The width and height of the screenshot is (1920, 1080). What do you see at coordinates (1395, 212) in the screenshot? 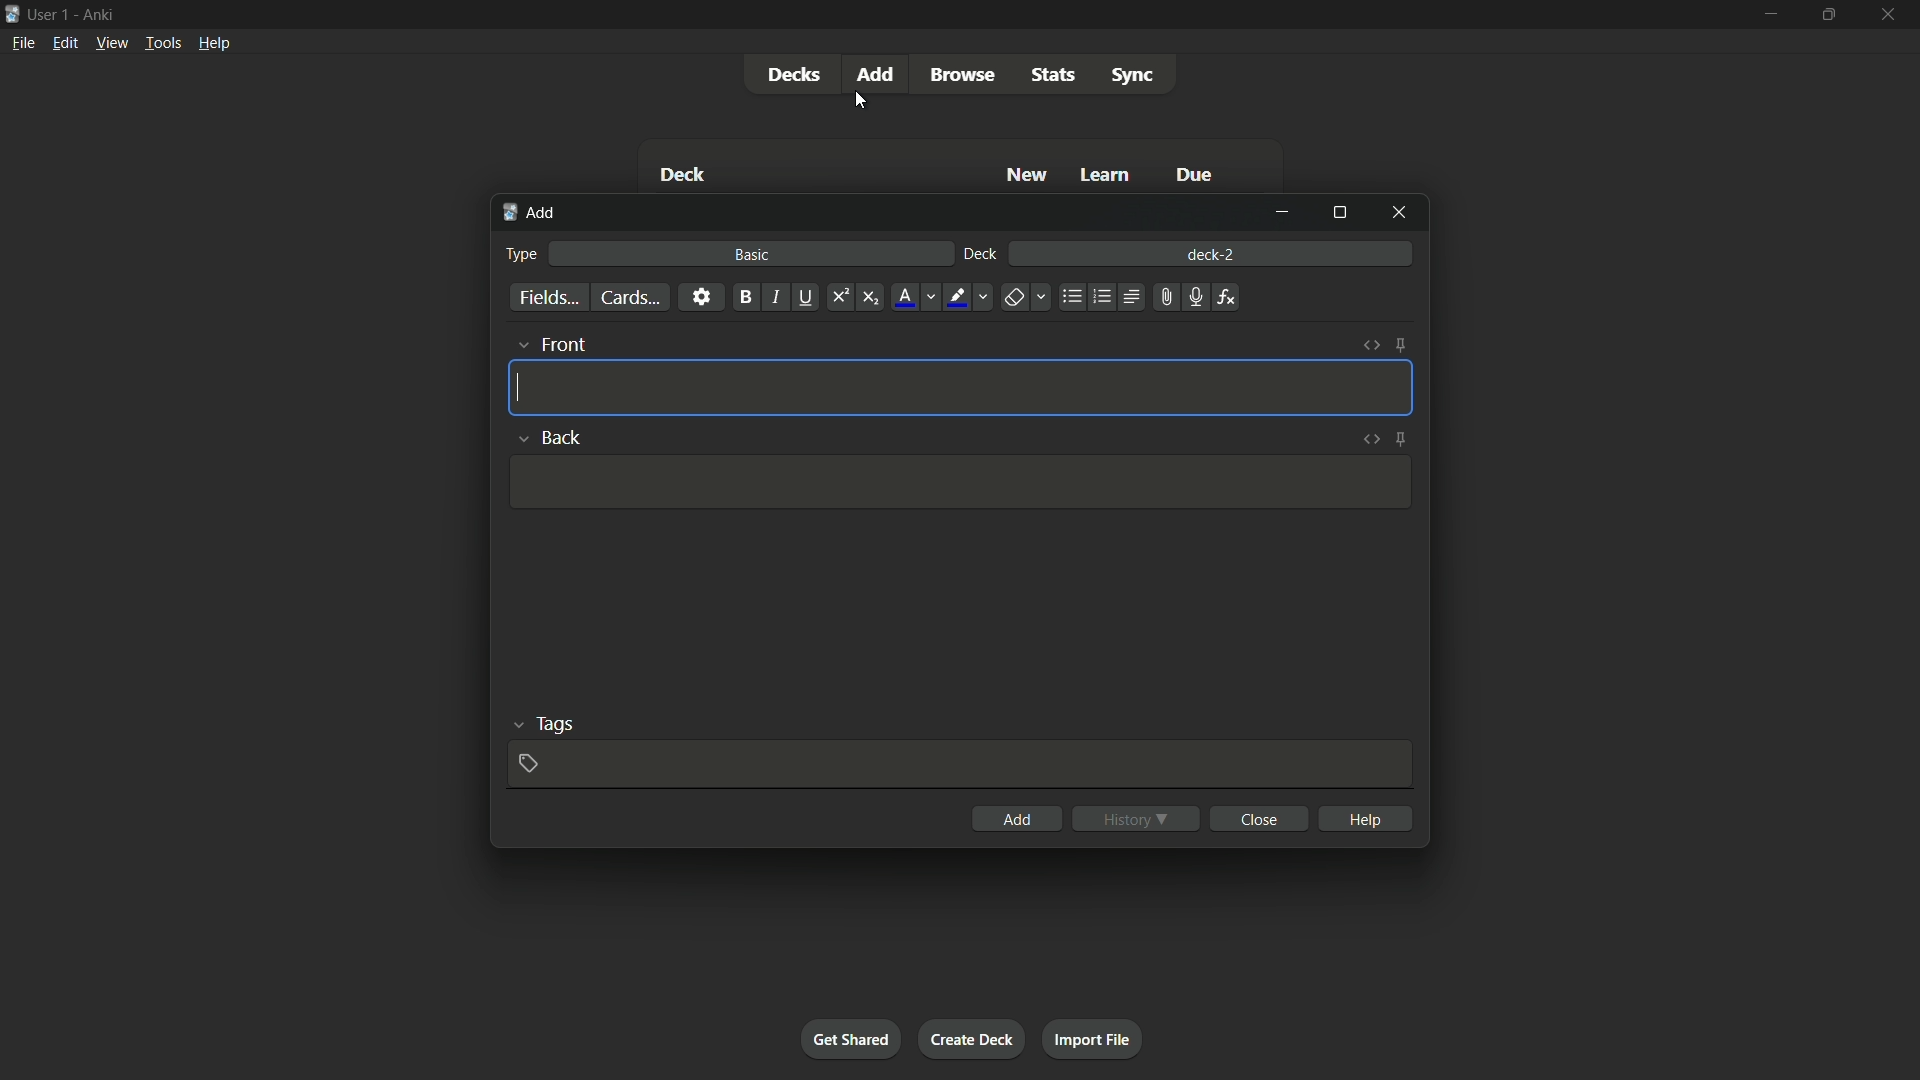
I see `close window` at bounding box center [1395, 212].